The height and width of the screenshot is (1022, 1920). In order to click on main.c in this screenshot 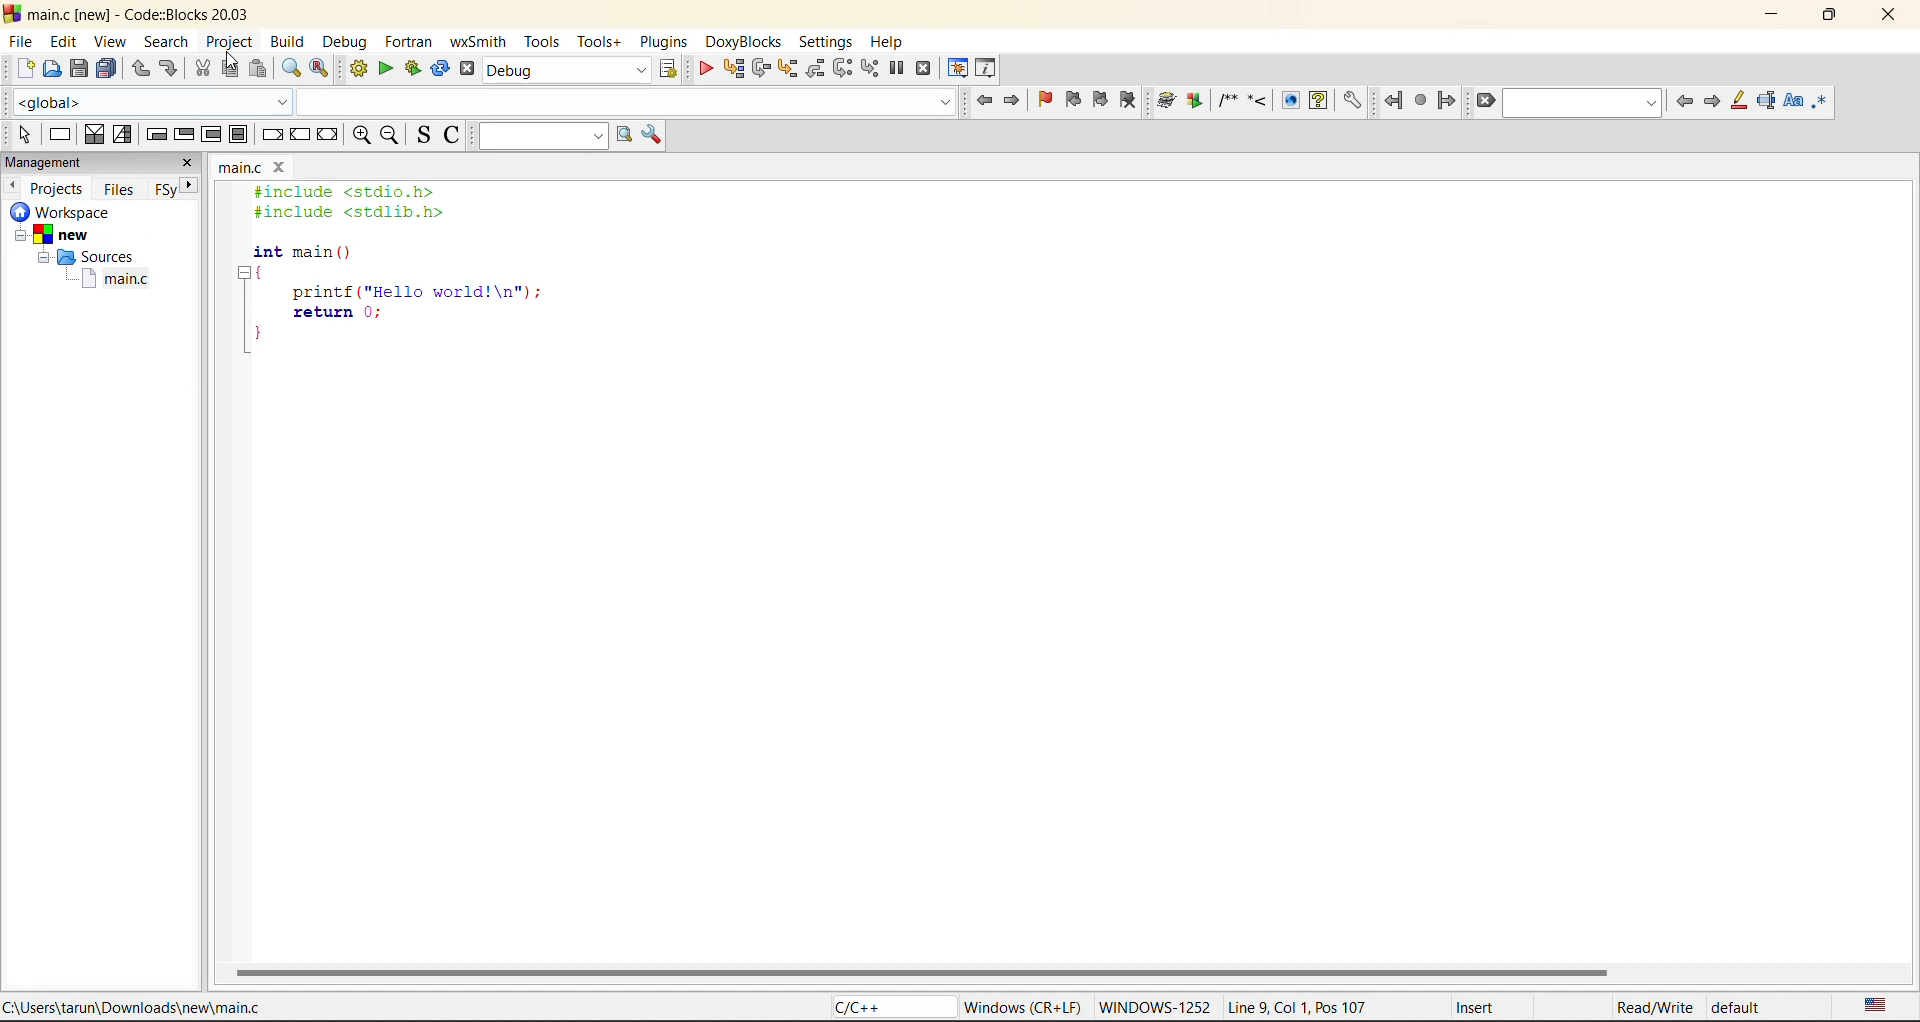, I will do `click(120, 282)`.